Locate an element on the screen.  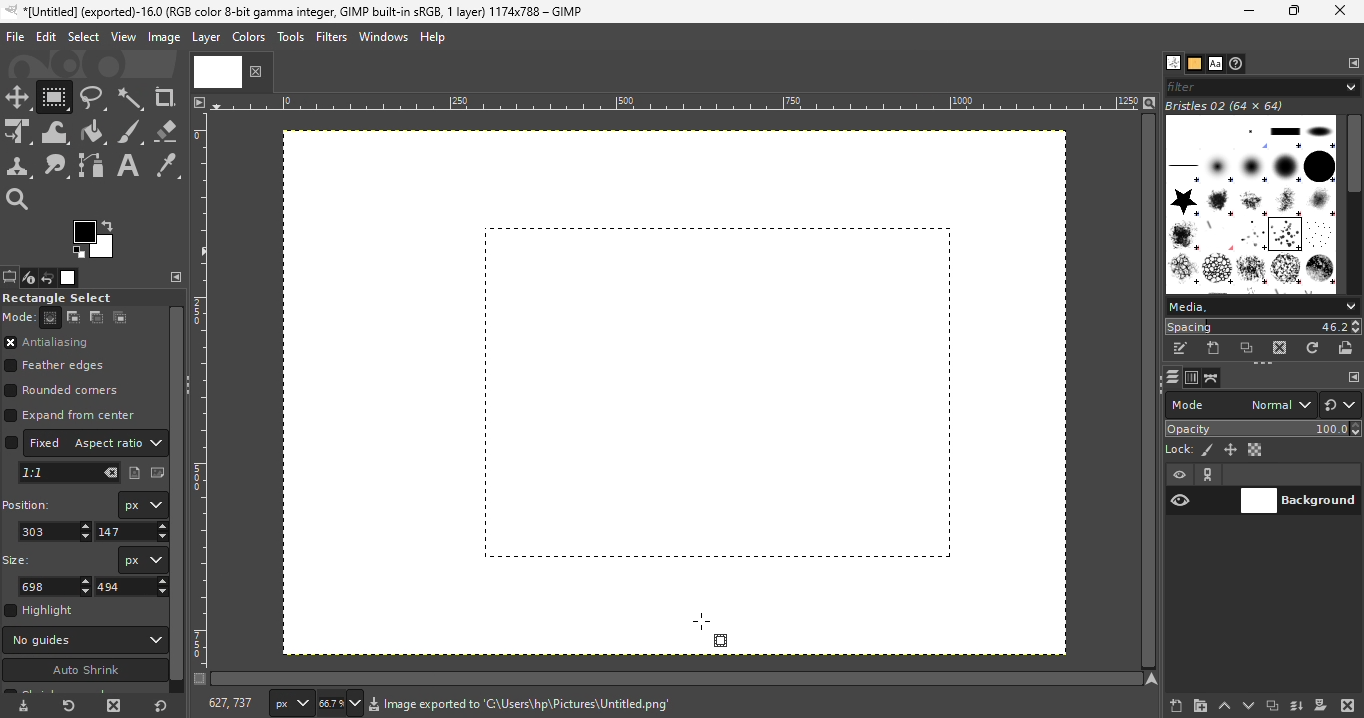
Scroll bar is located at coordinates (177, 493).